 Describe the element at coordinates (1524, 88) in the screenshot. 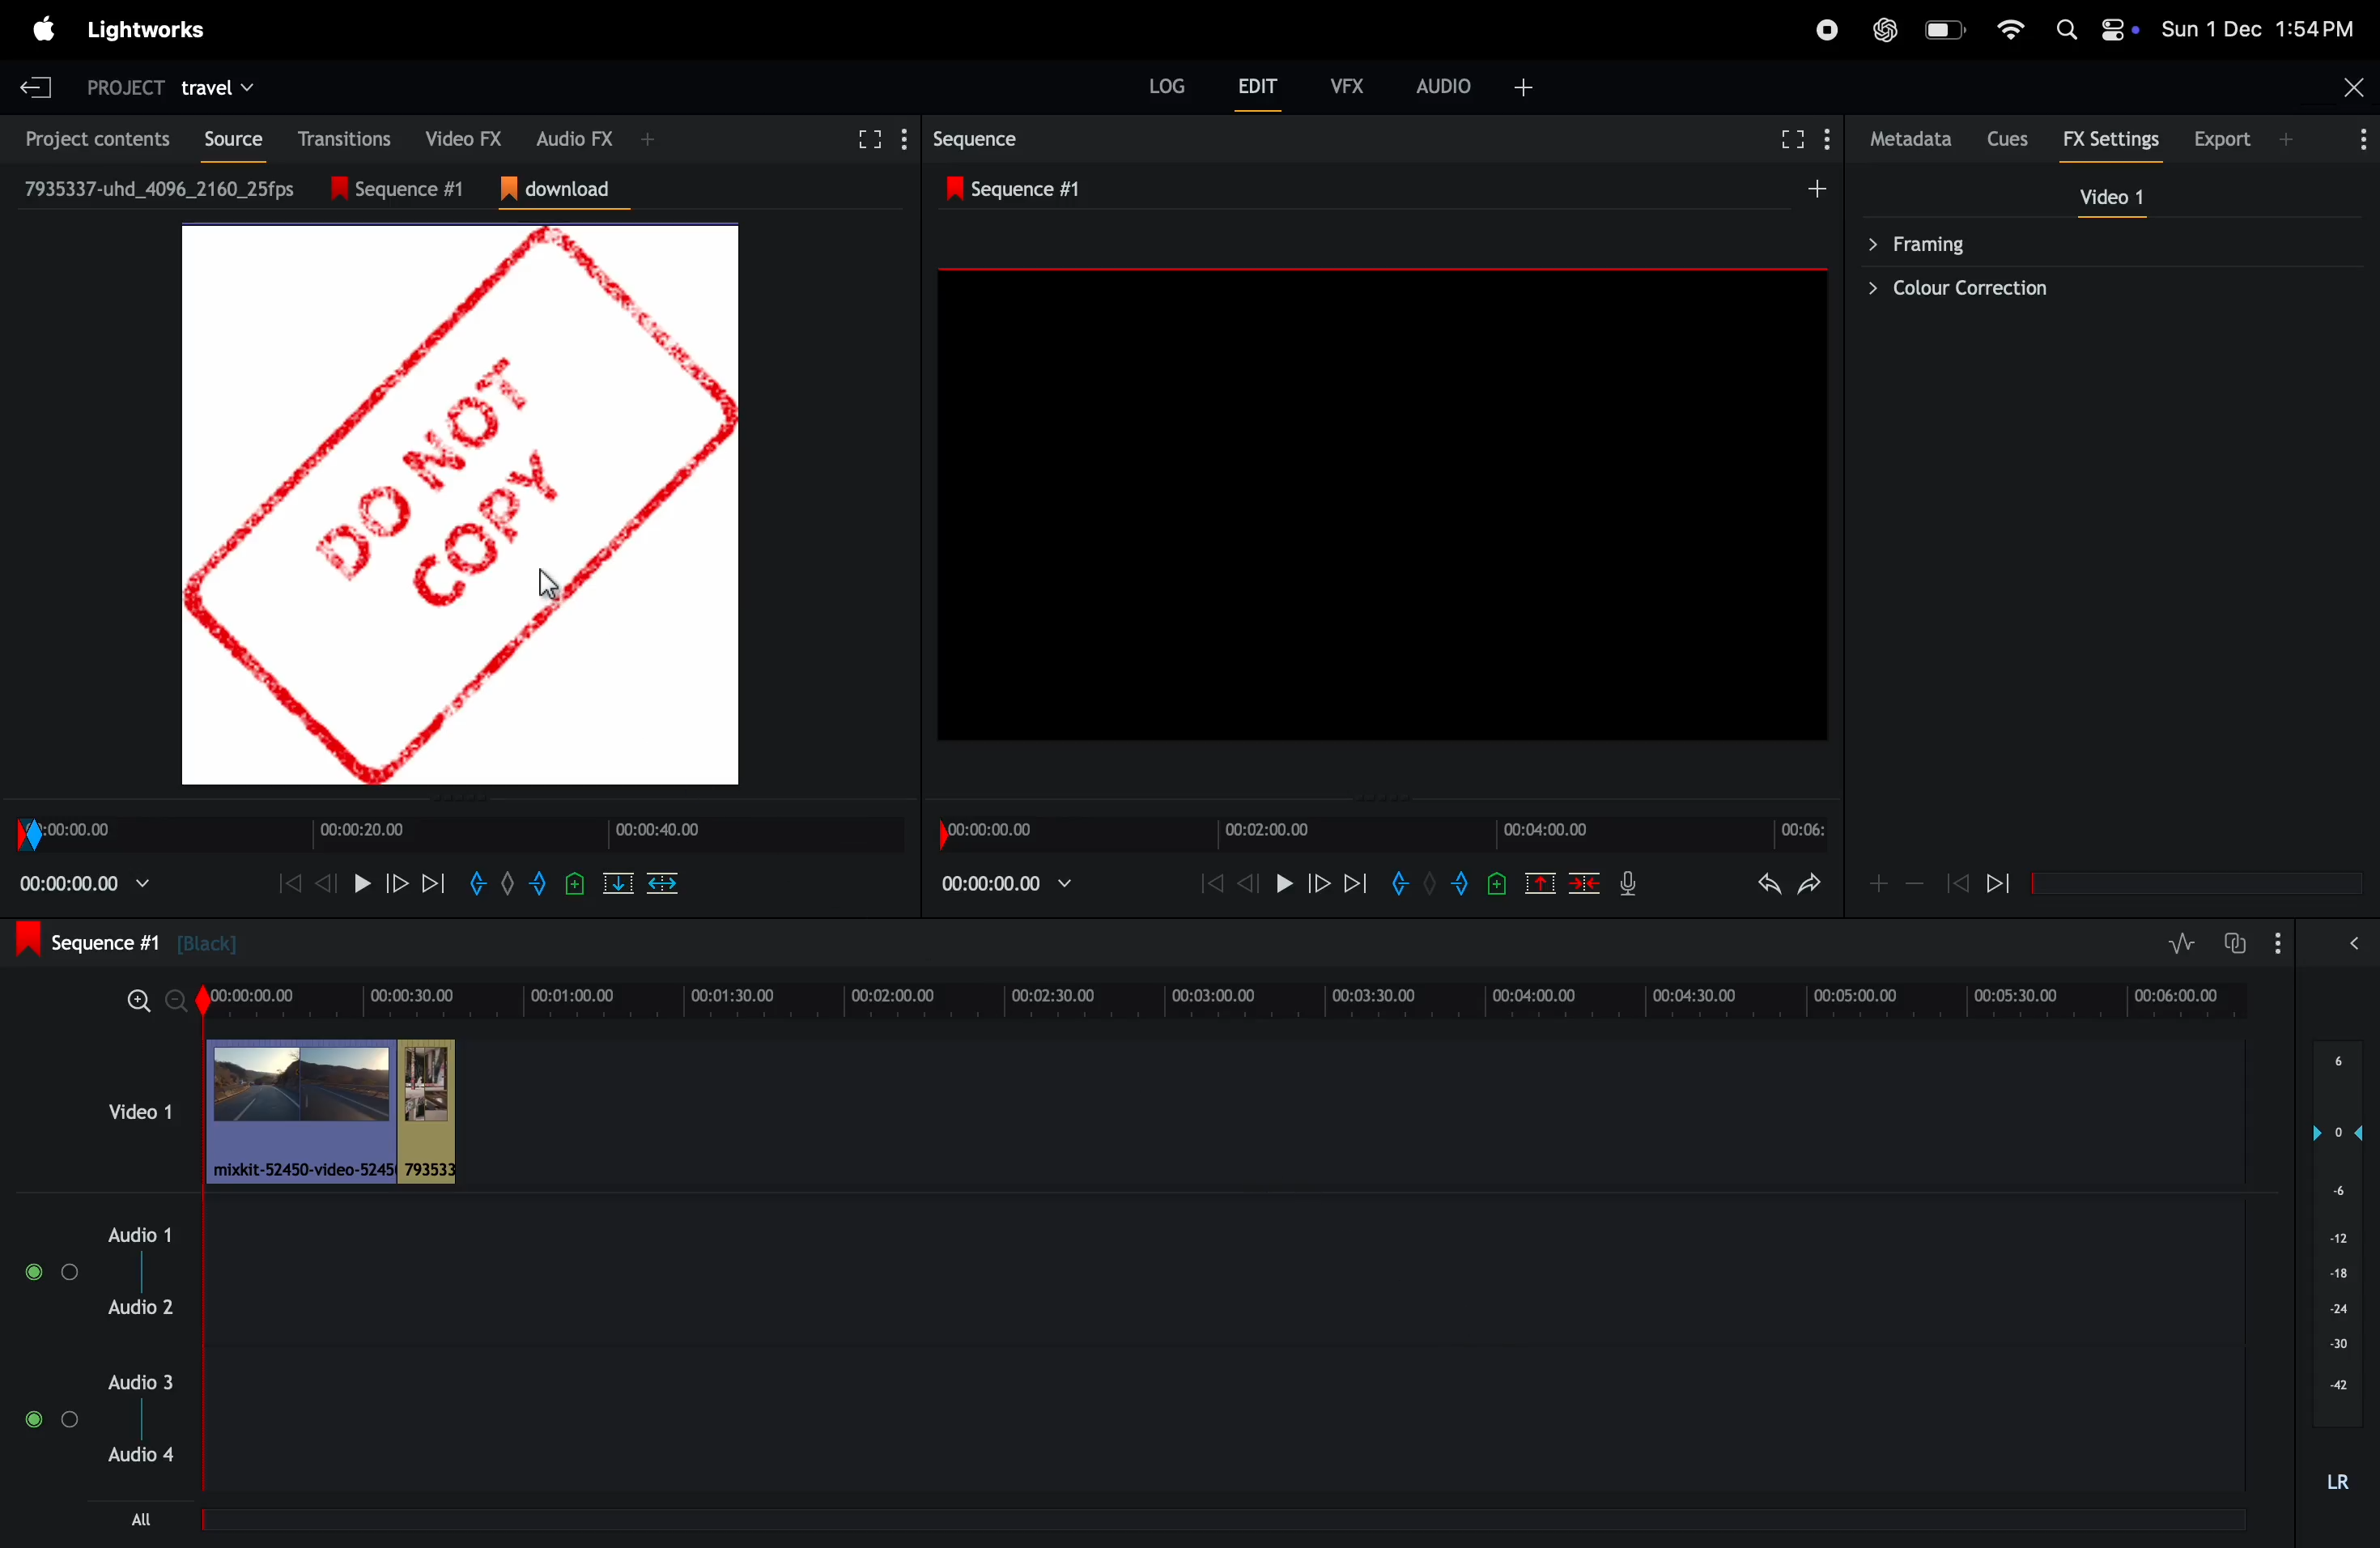

I see `Add` at that location.